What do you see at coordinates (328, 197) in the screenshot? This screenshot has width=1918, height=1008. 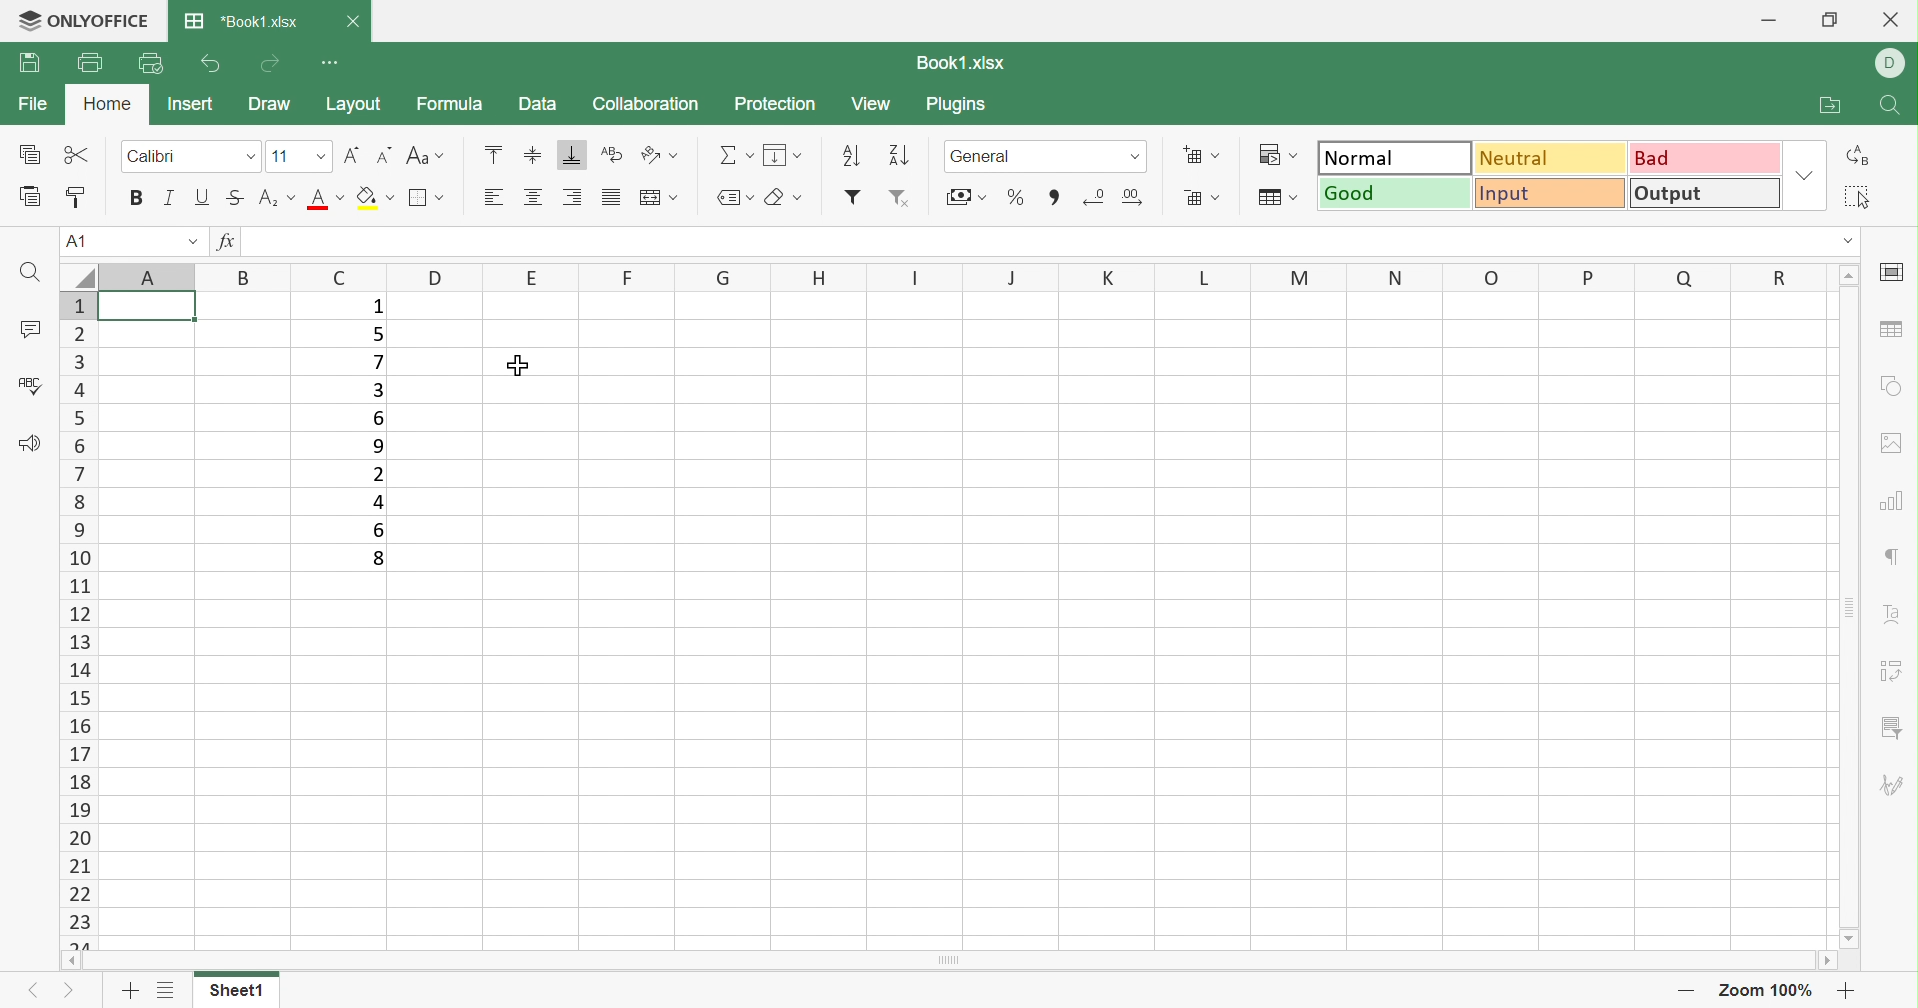 I see `Font color` at bounding box center [328, 197].